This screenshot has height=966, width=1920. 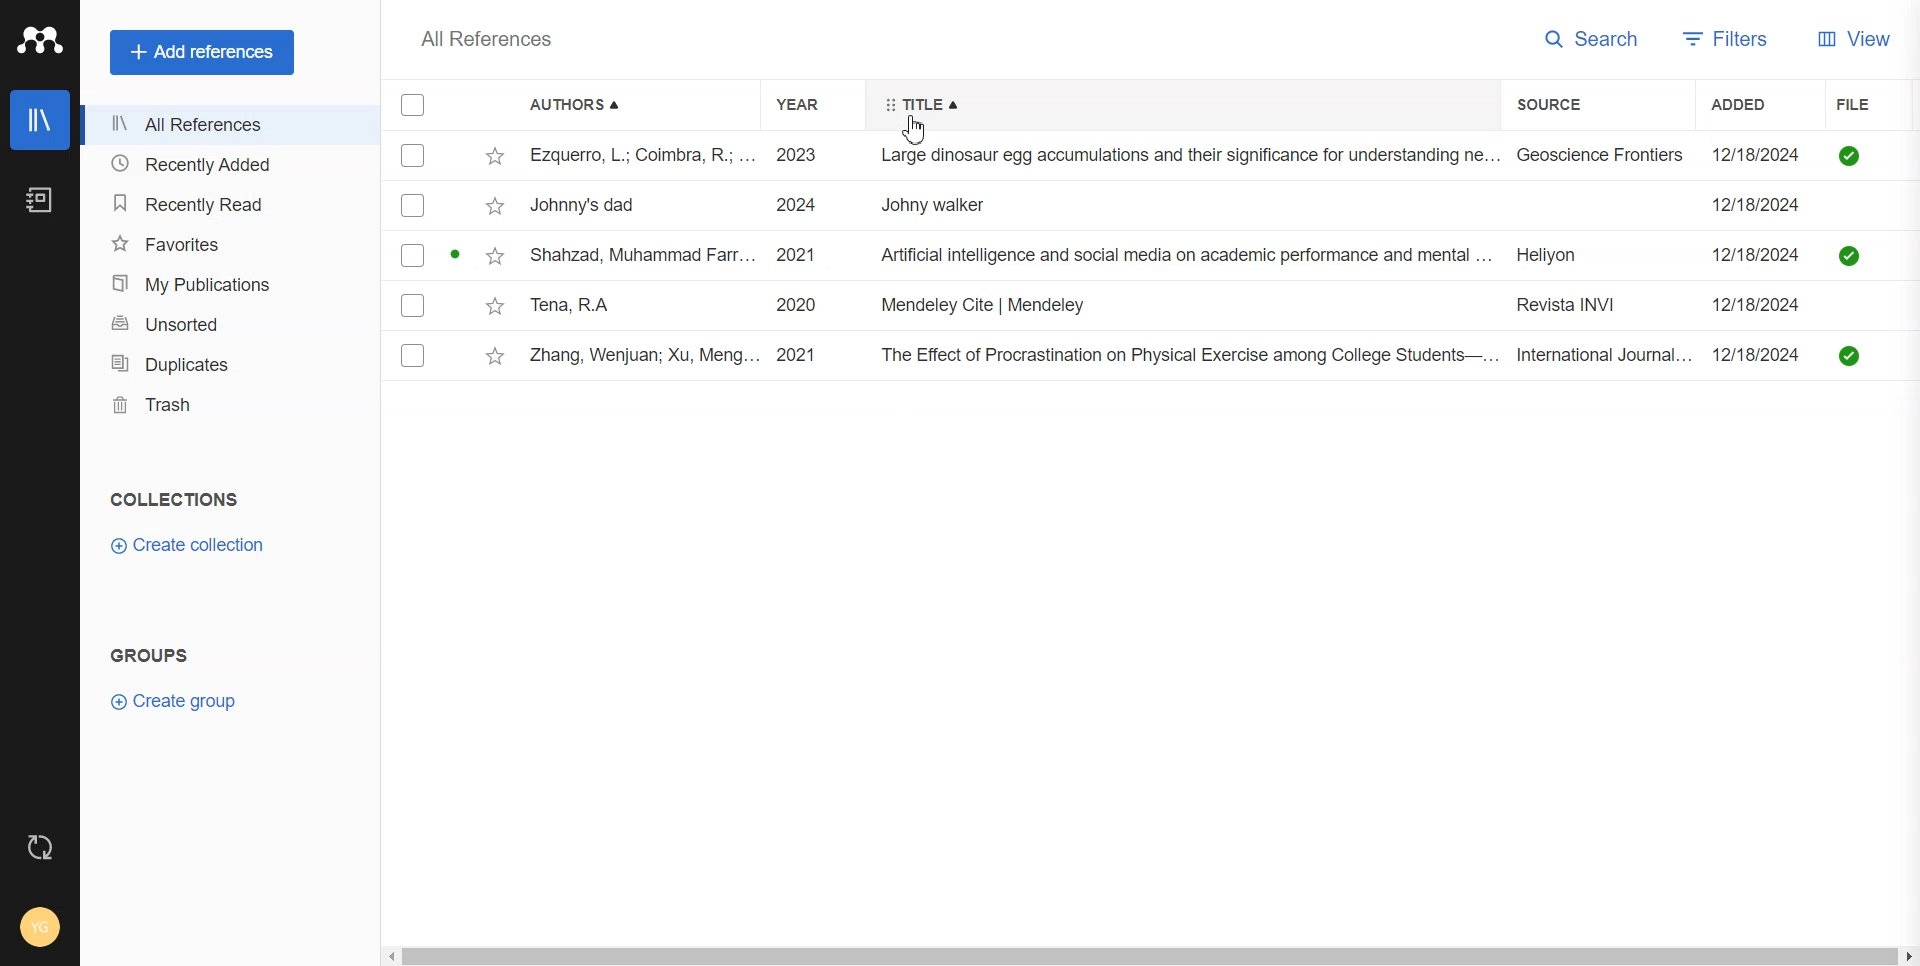 I want to click on File, so click(x=1226, y=356).